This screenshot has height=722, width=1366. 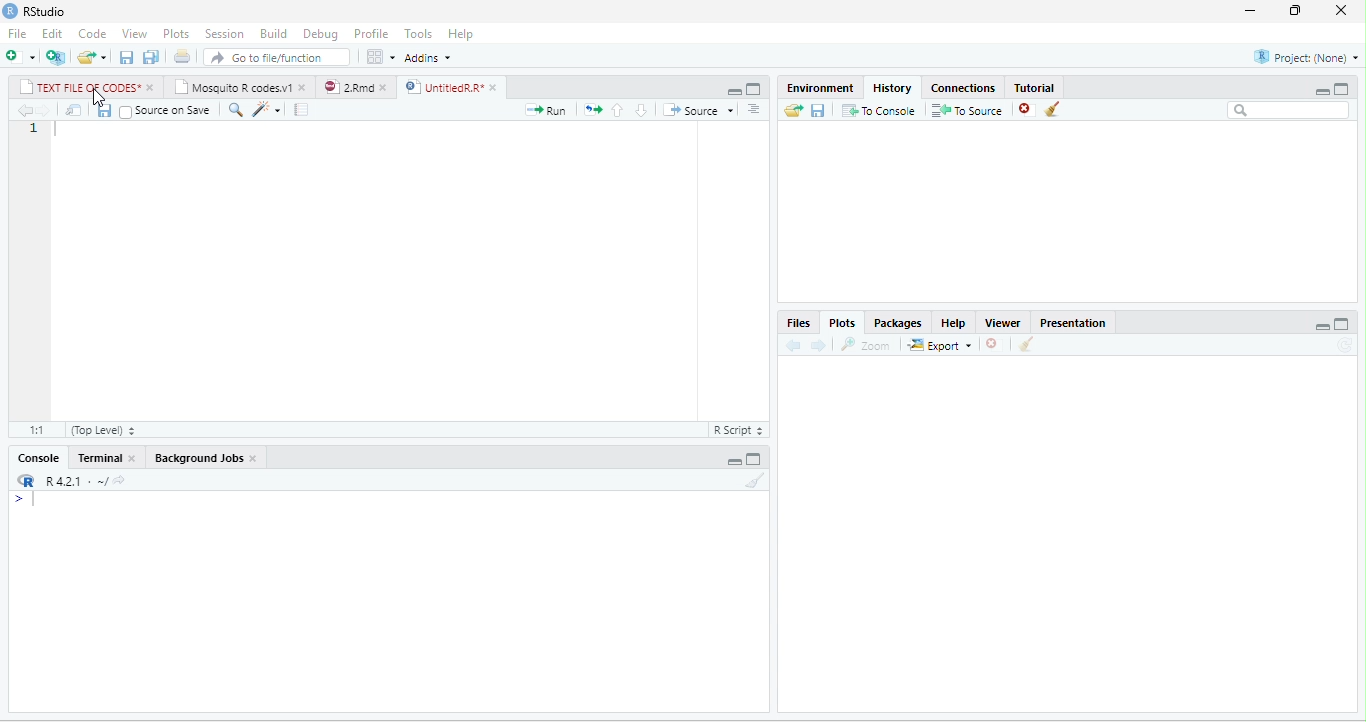 I want to click on rerun, so click(x=593, y=110).